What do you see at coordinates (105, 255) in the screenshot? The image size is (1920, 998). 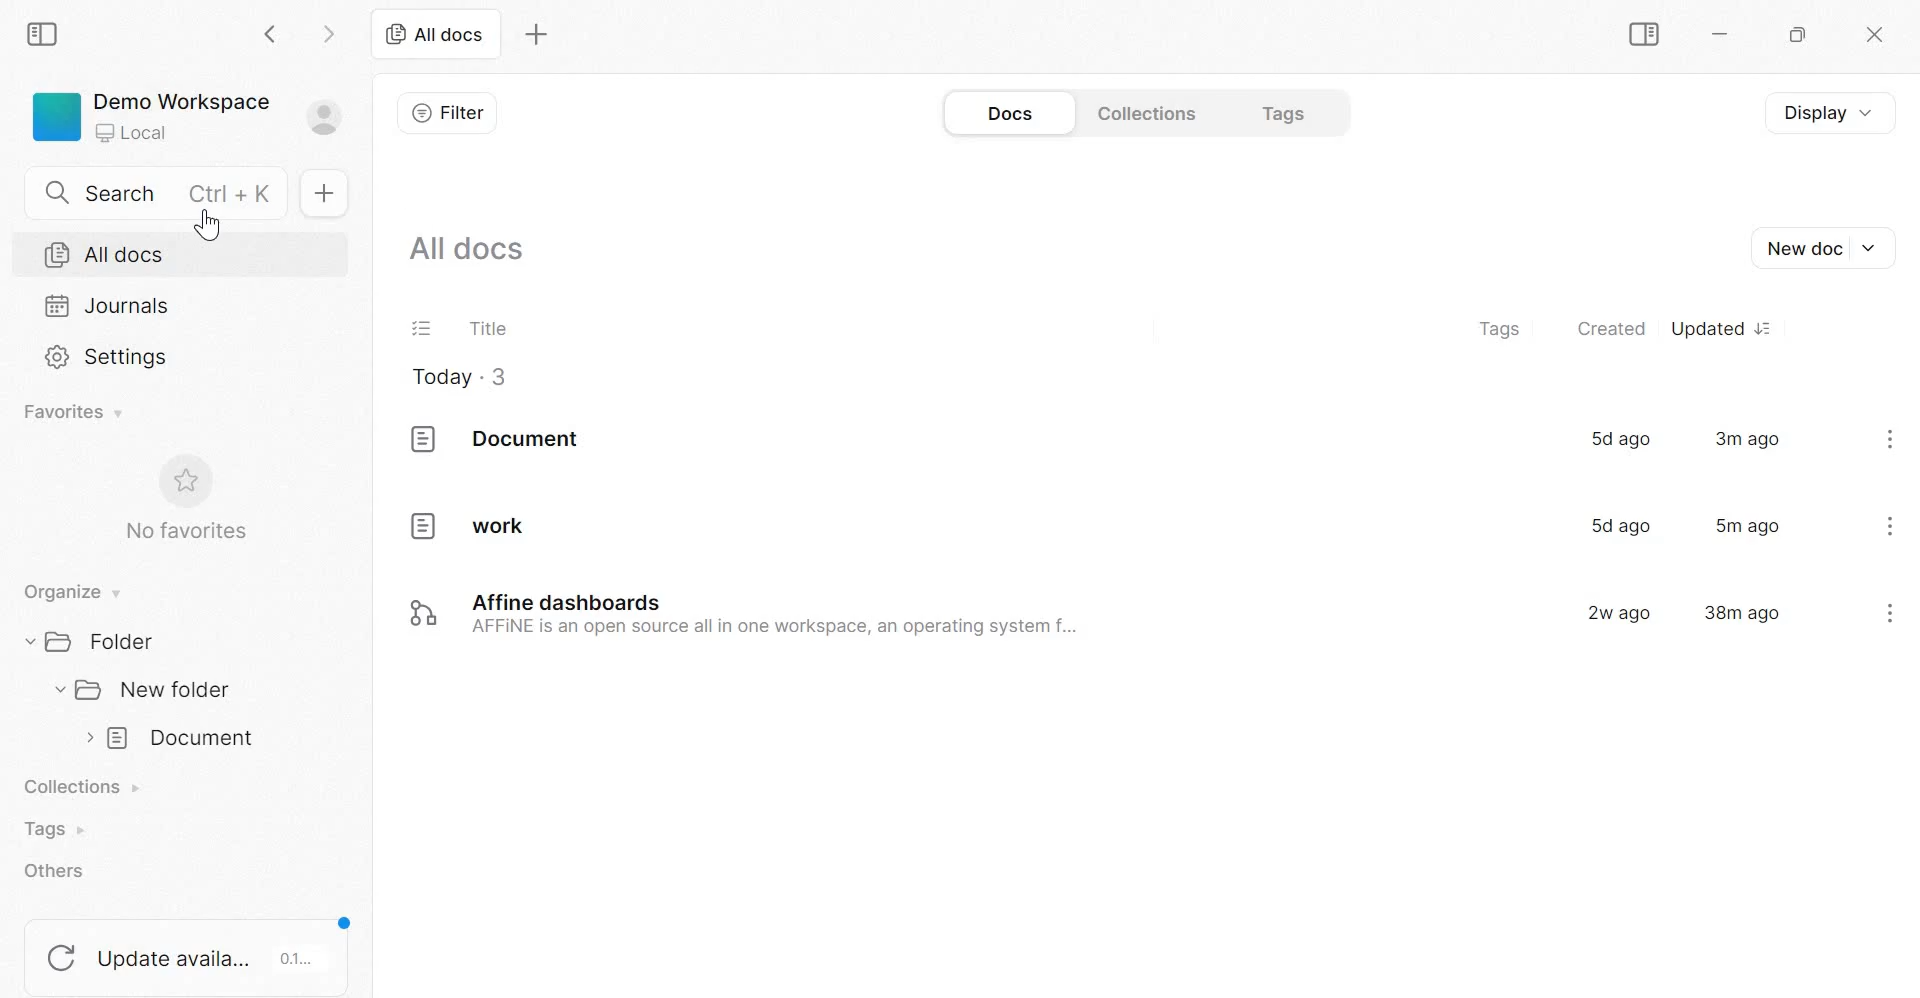 I see `All docs` at bounding box center [105, 255].